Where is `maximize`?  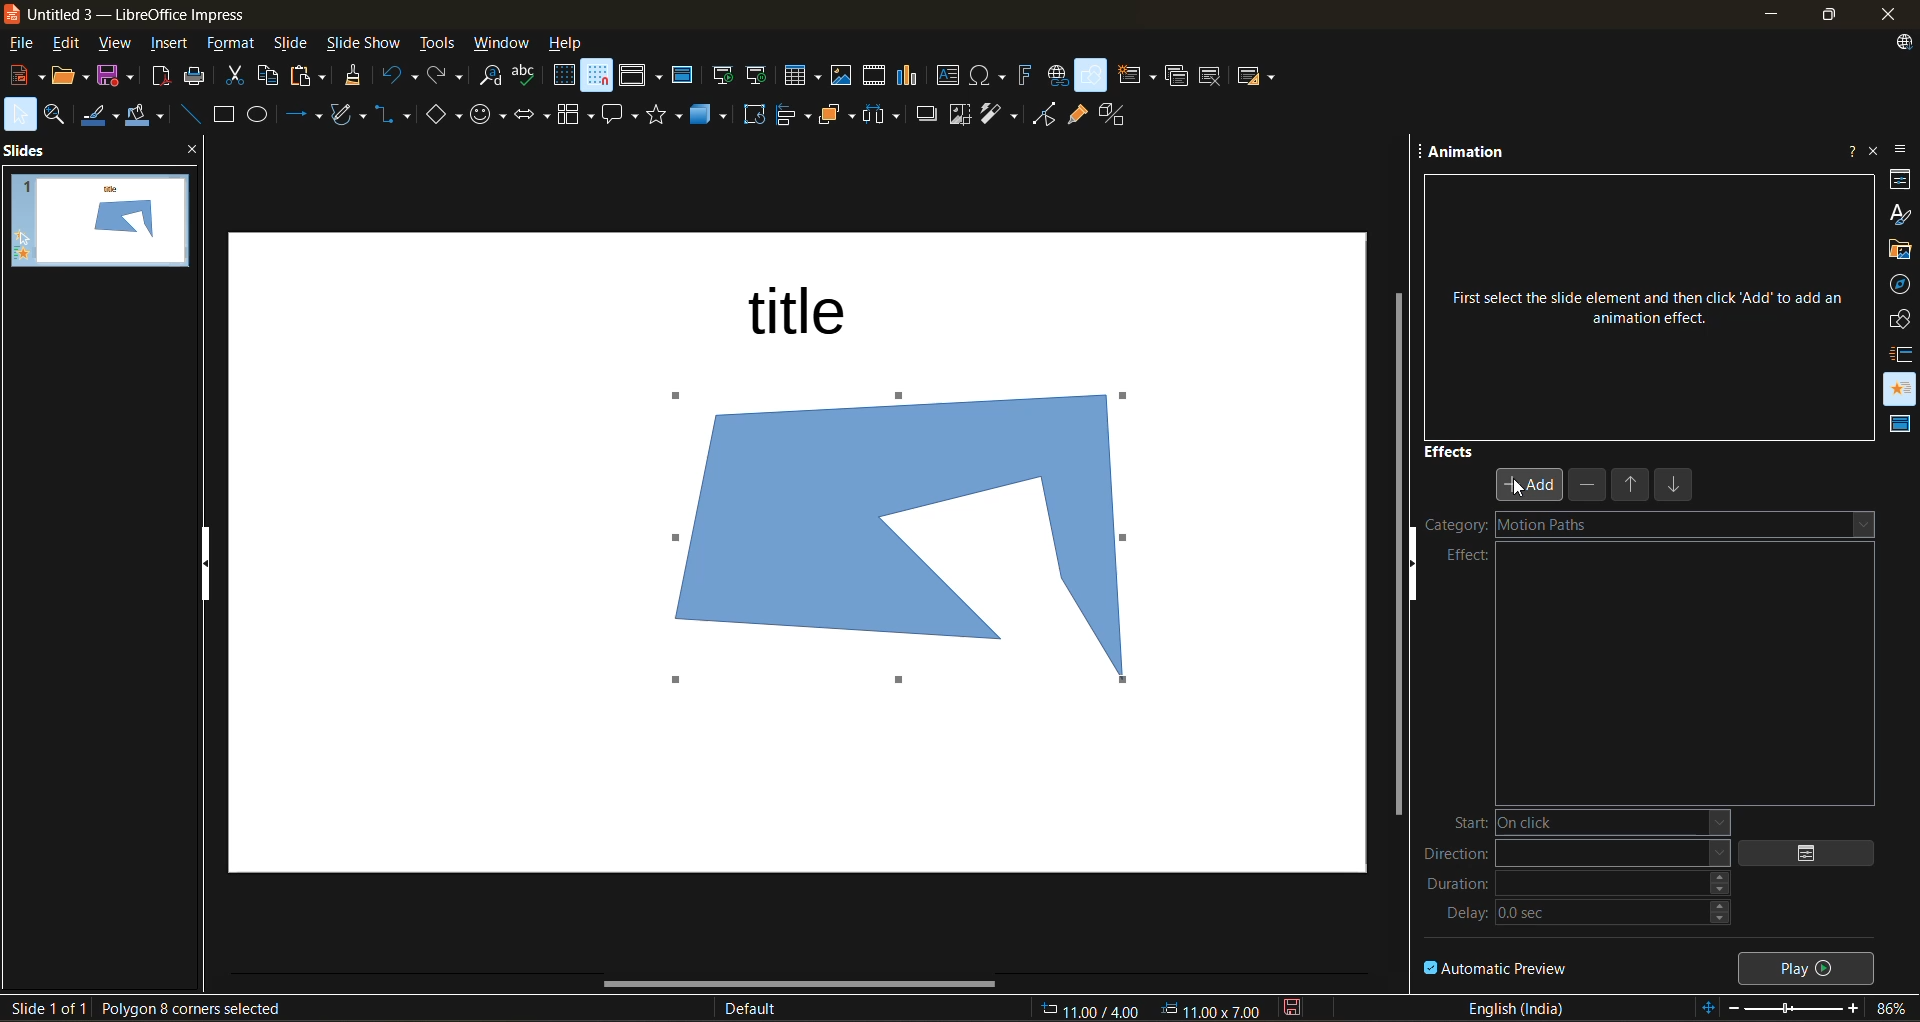 maximize is located at coordinates (1822, 16).